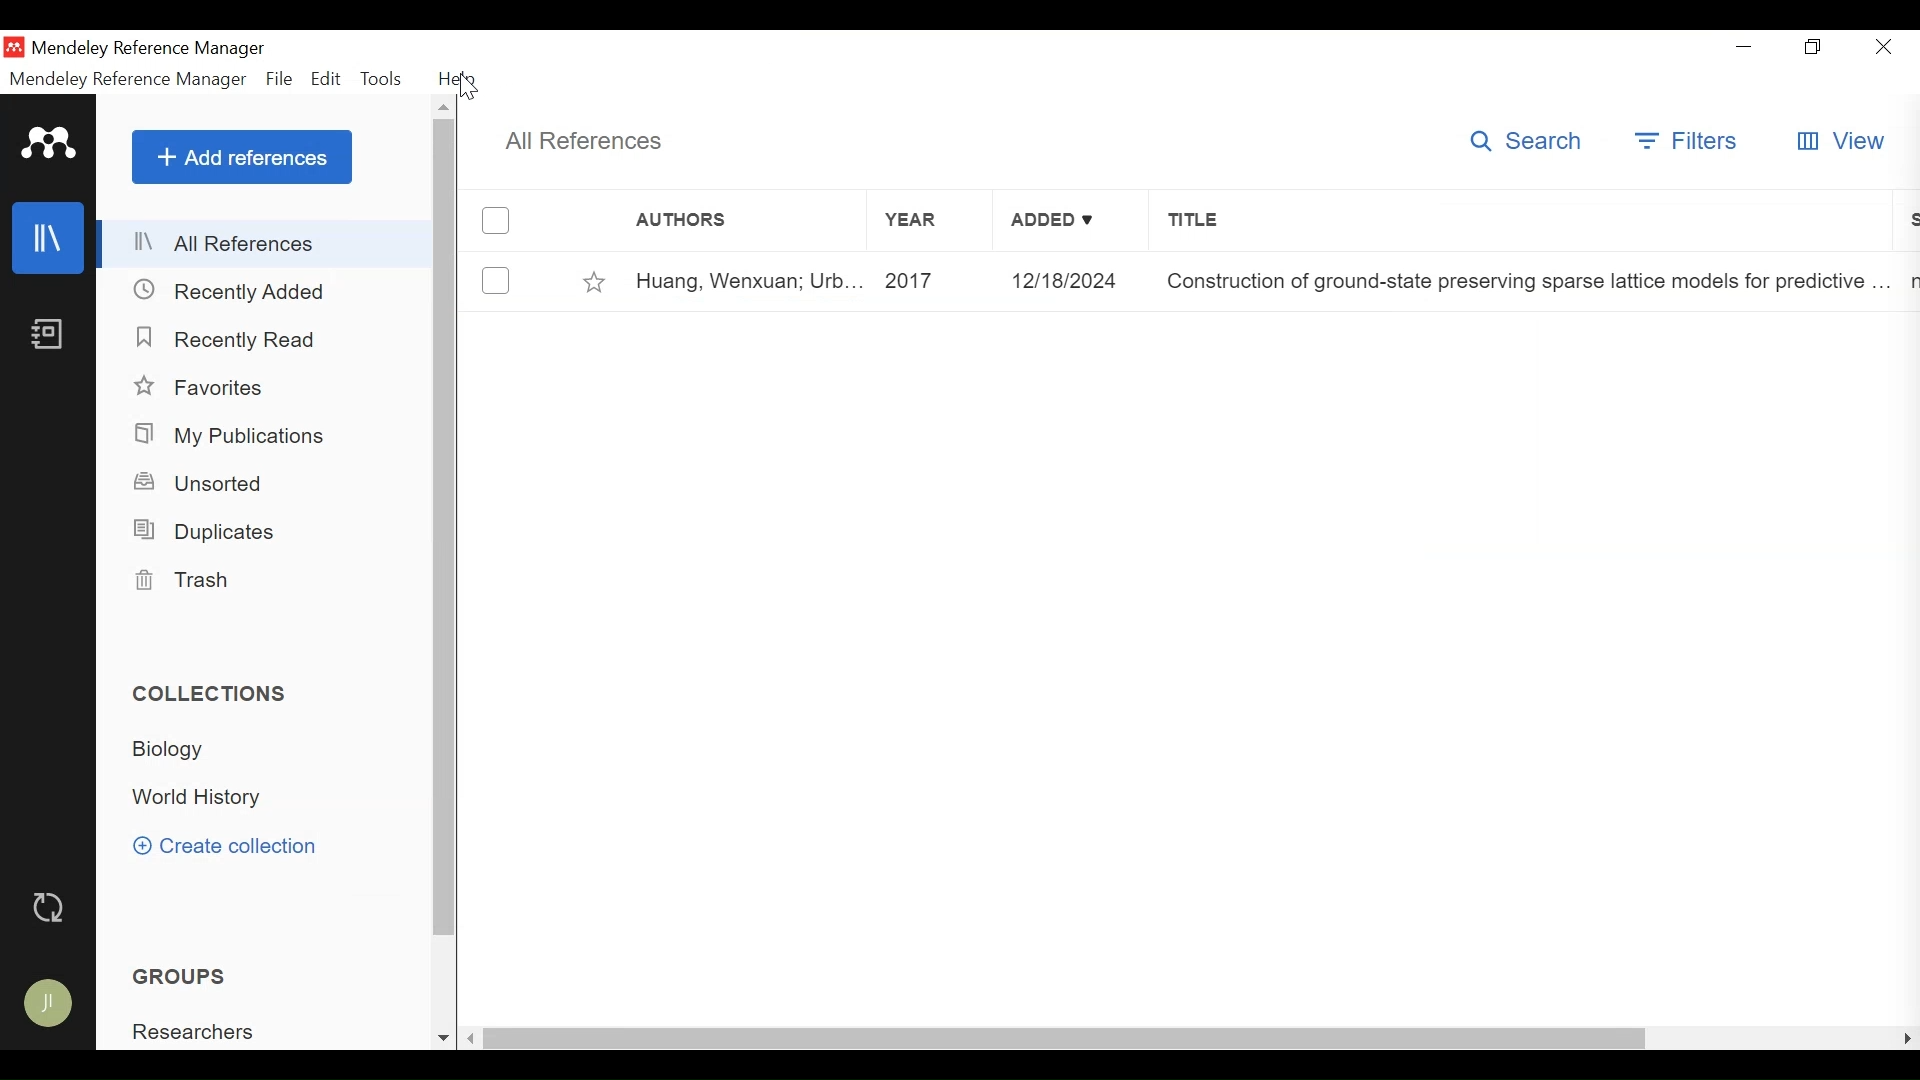  What do you see at coordinates (49, 1005) in the screenshot?
I see `Avatar` at bounding box center [49, 1005].